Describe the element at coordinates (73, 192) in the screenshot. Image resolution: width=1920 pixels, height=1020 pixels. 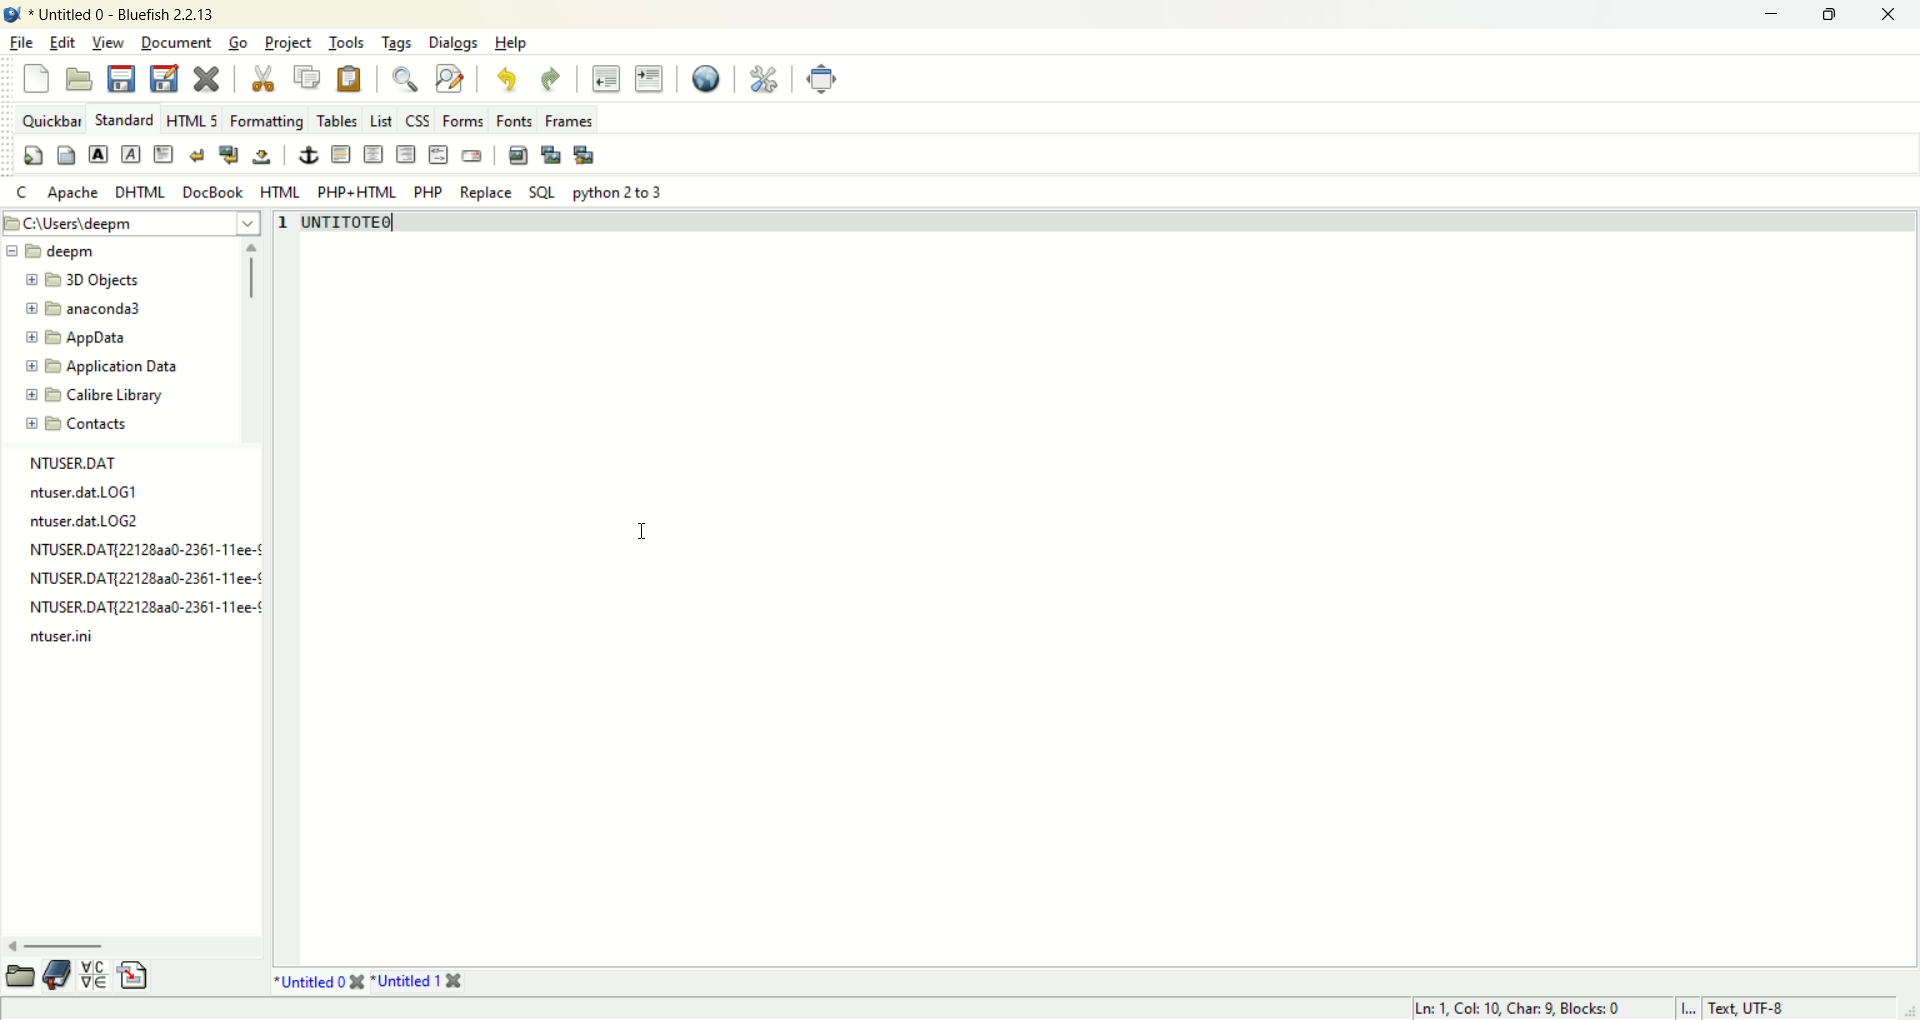
I see `Apache` at that location.